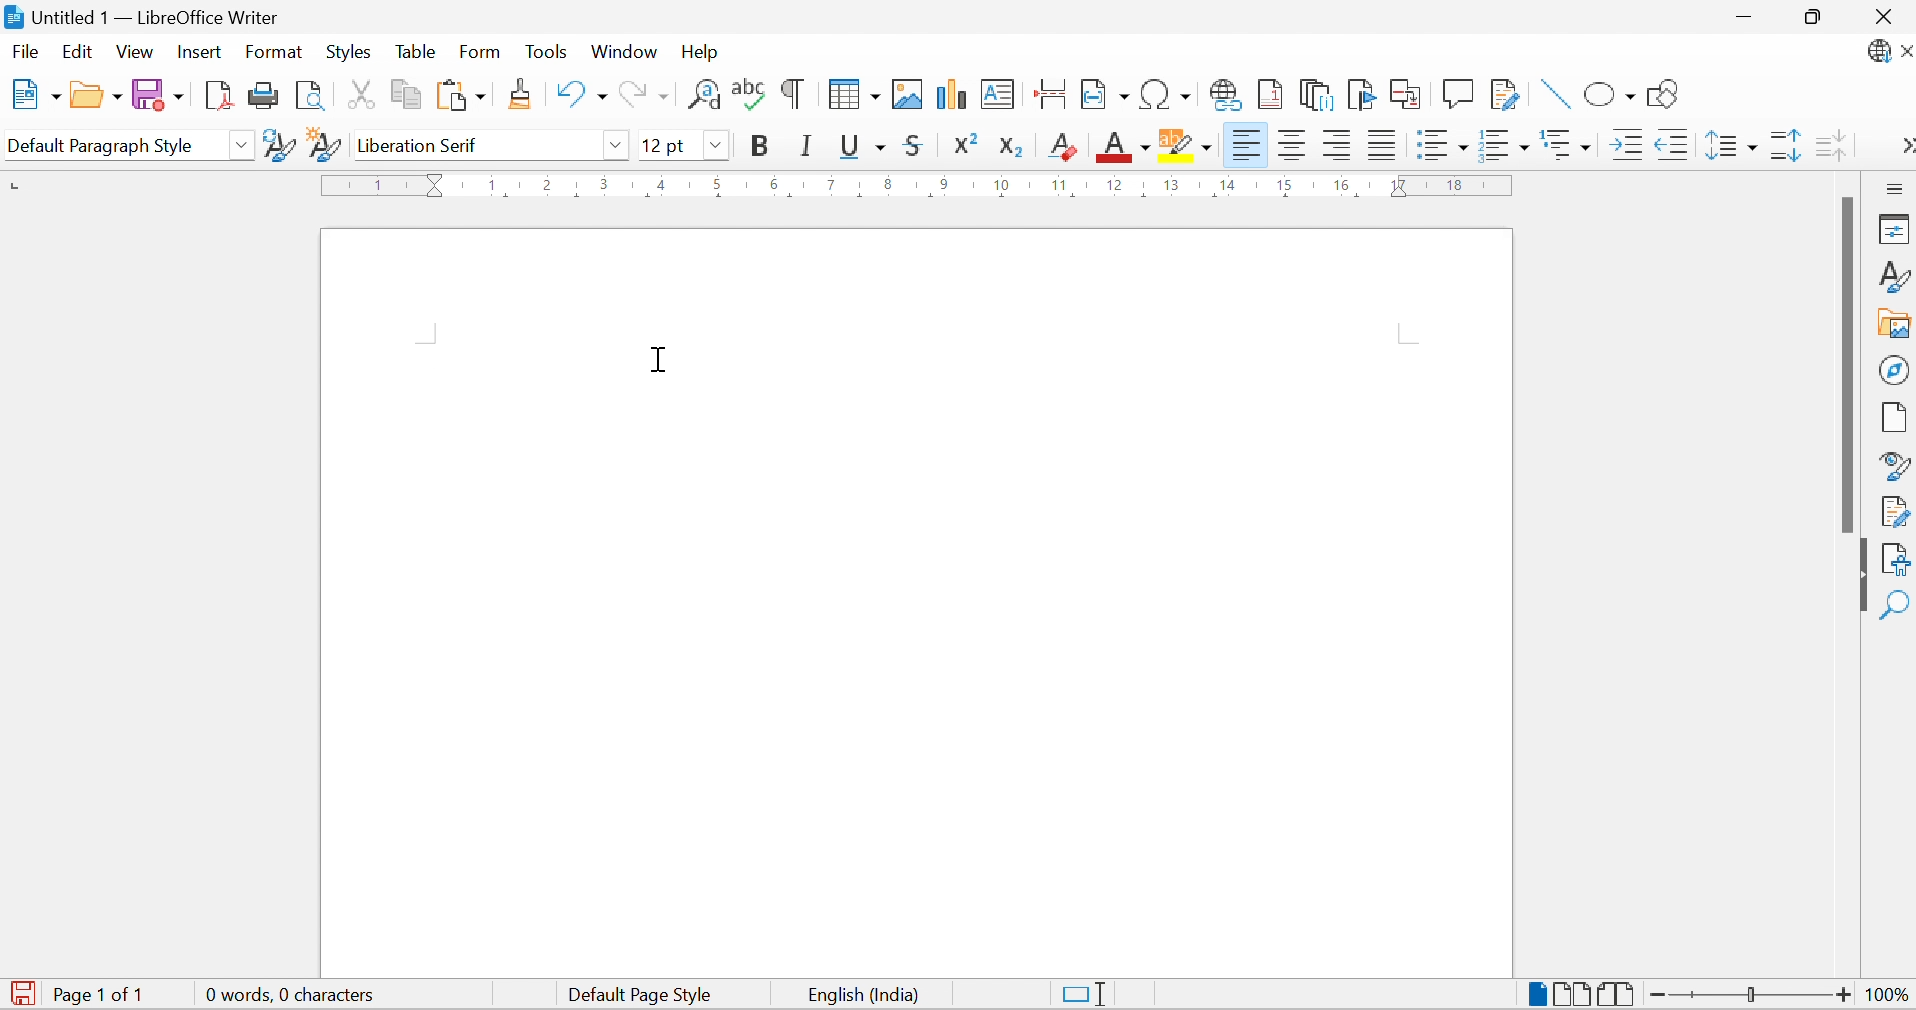  I want to click on 6, so click(772, 183).